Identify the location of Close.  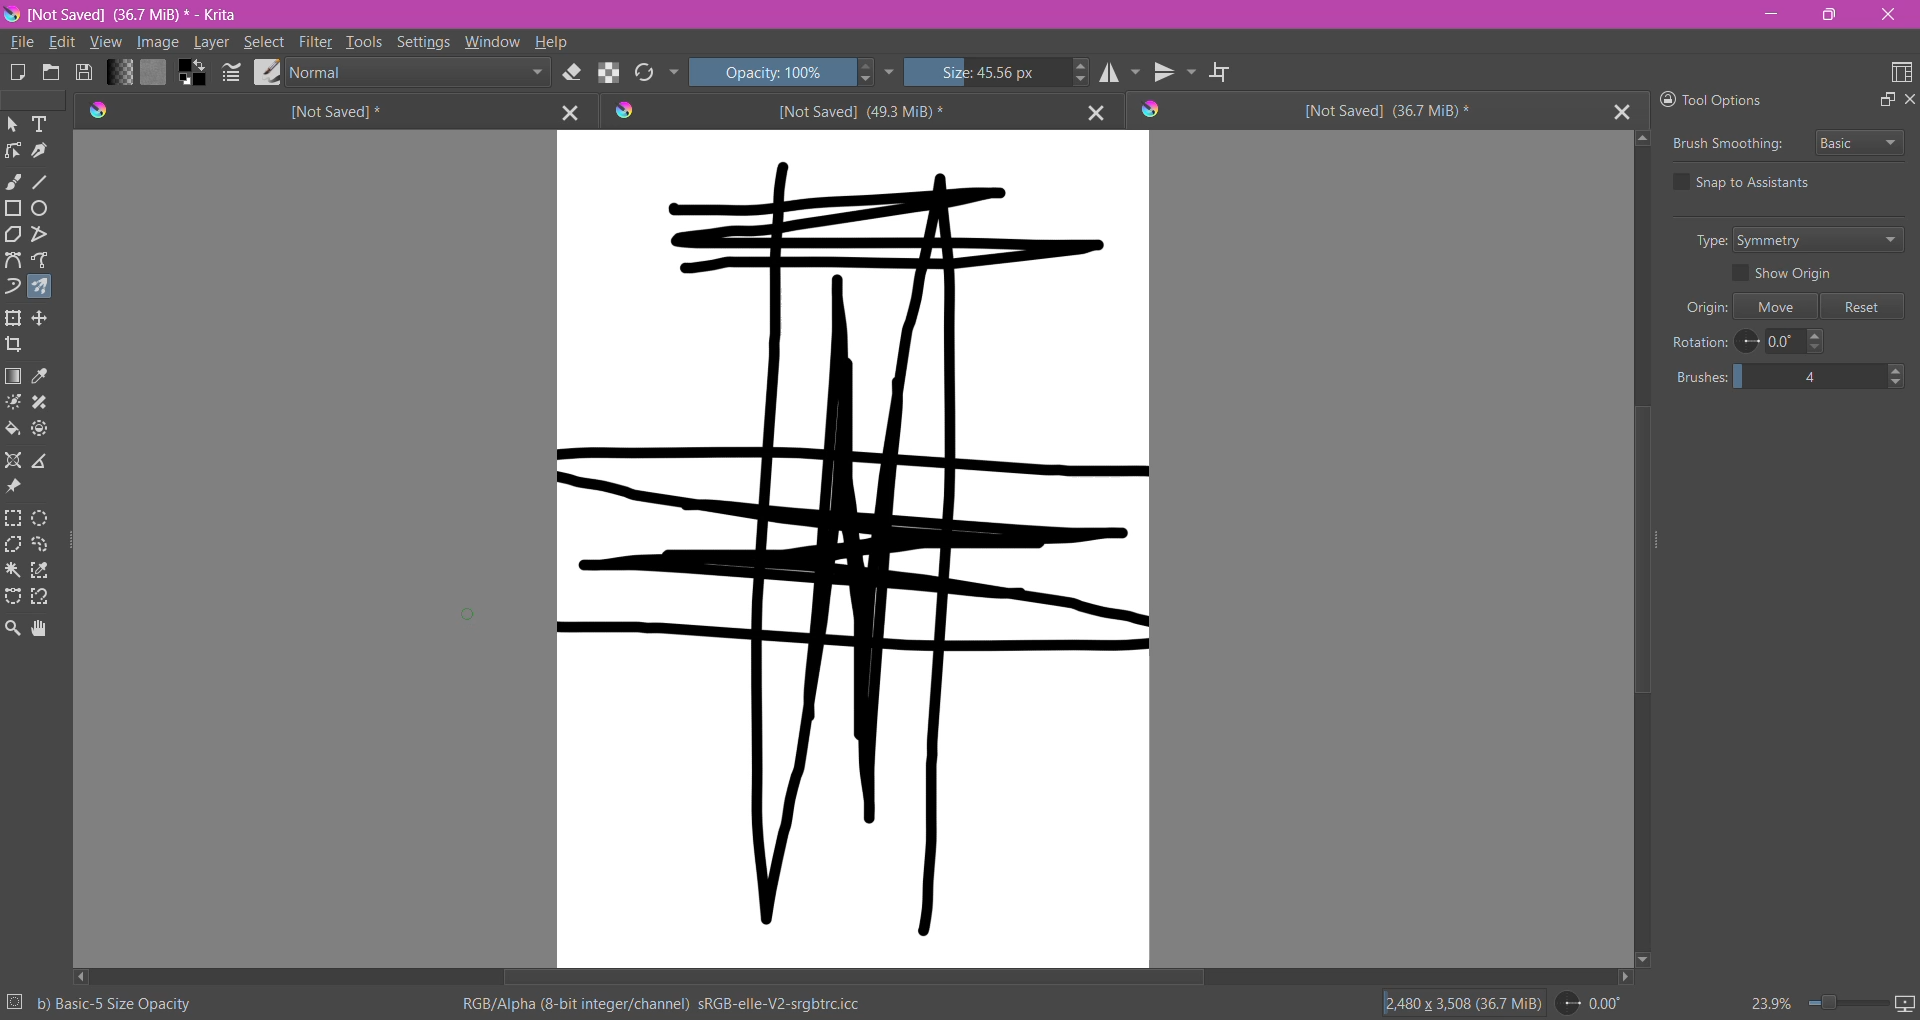
(1887, 16).